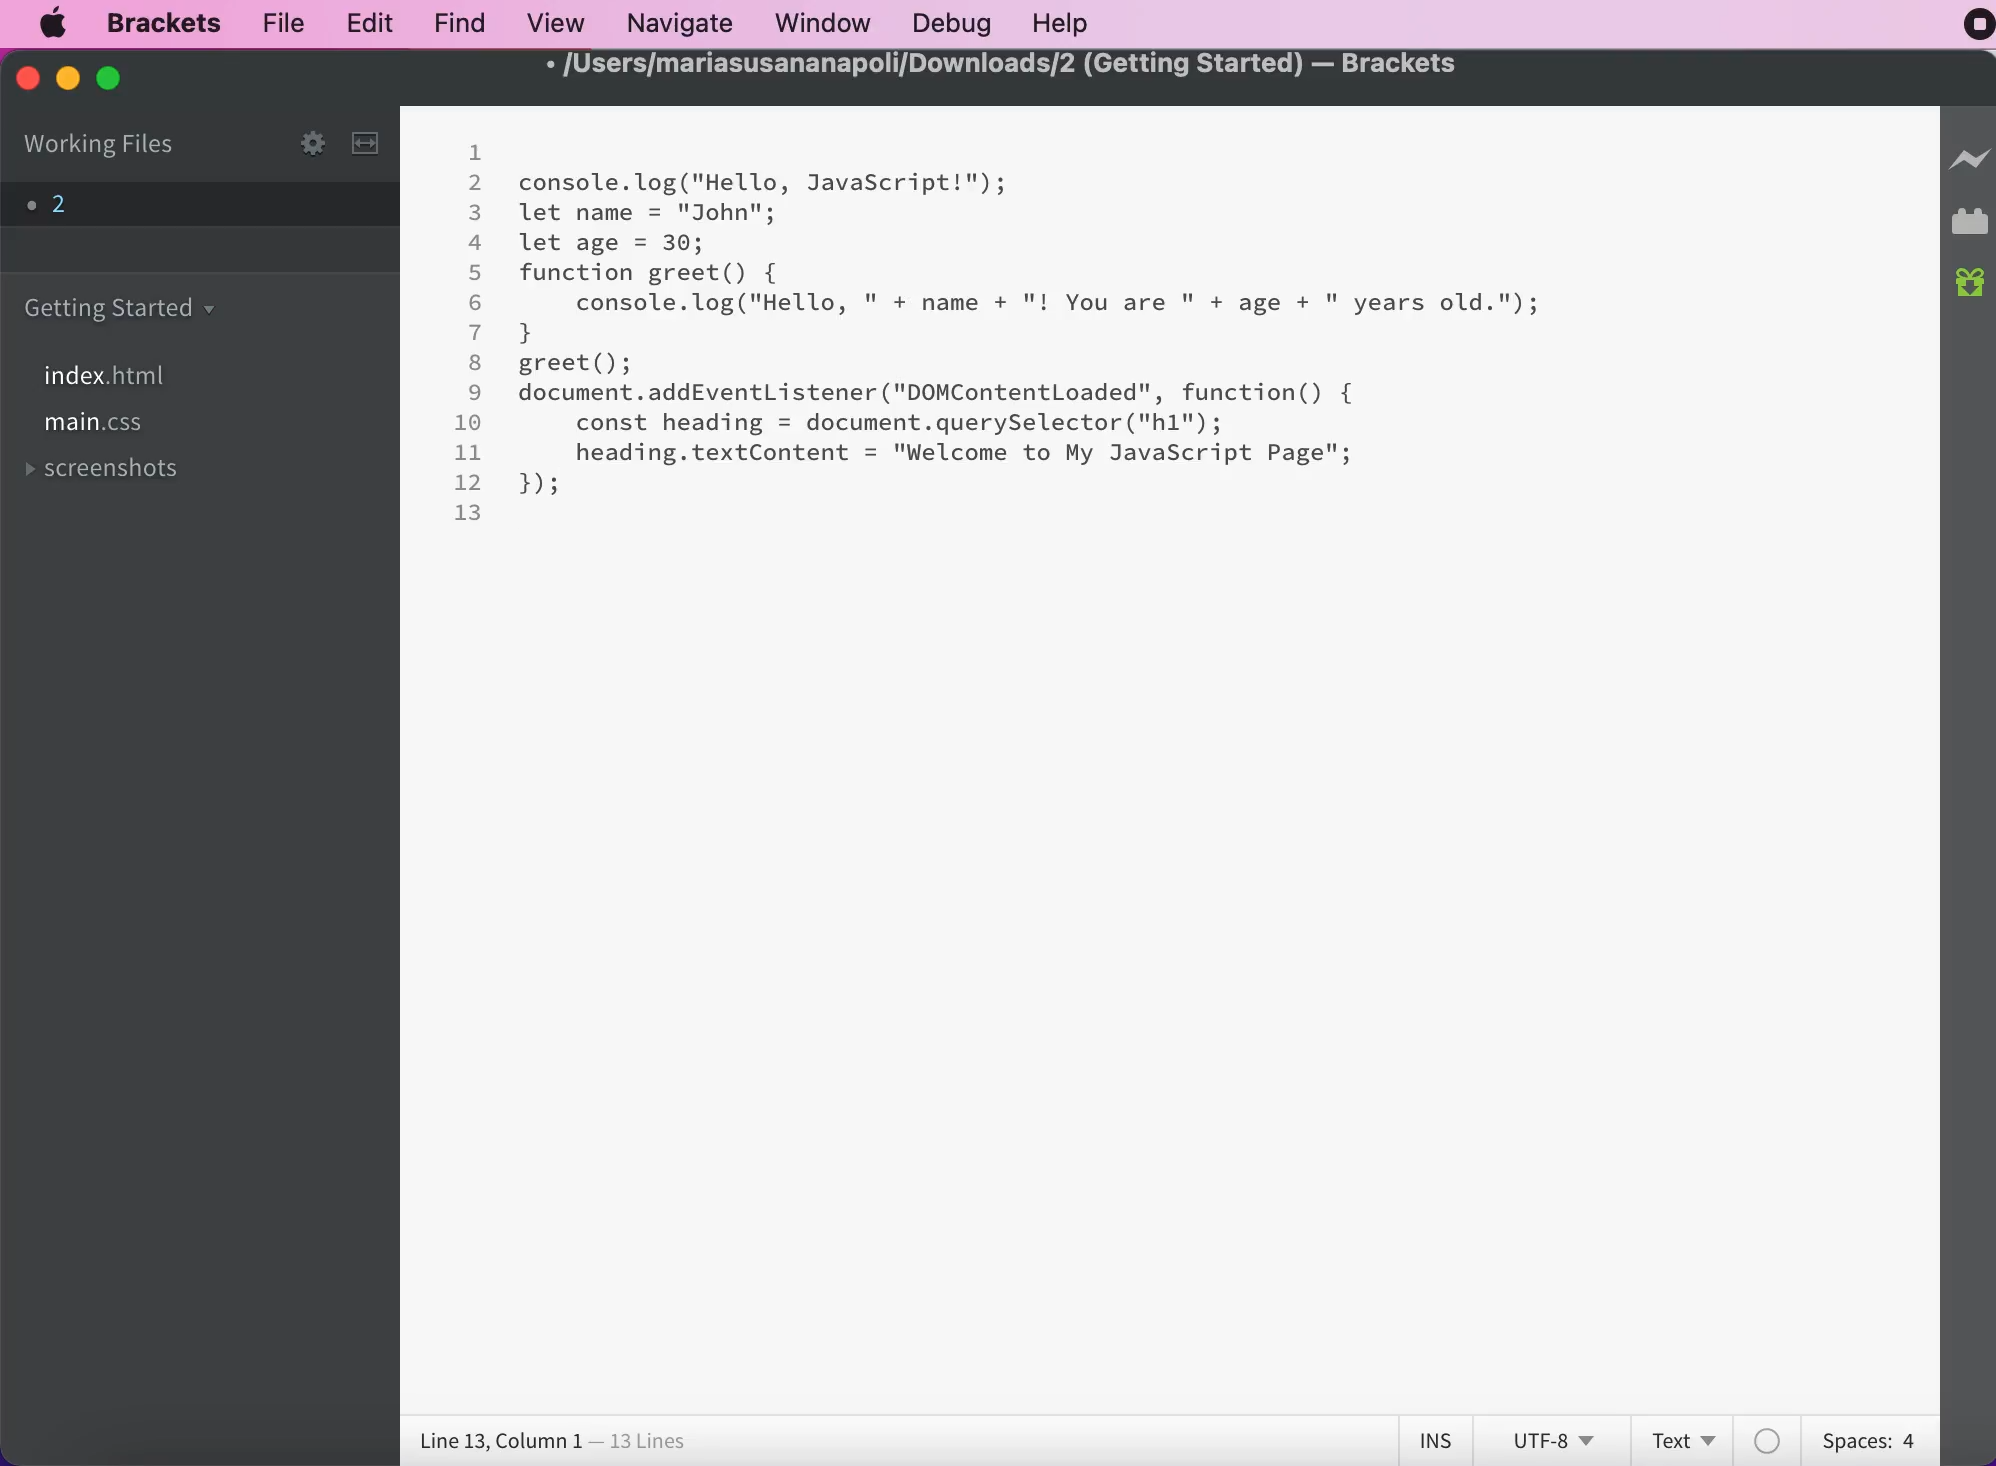 The width and height of the screenshot is (1996, 1466). Describe the element at coordinates (476, 331) in the screenshot. I see `7` at that location.